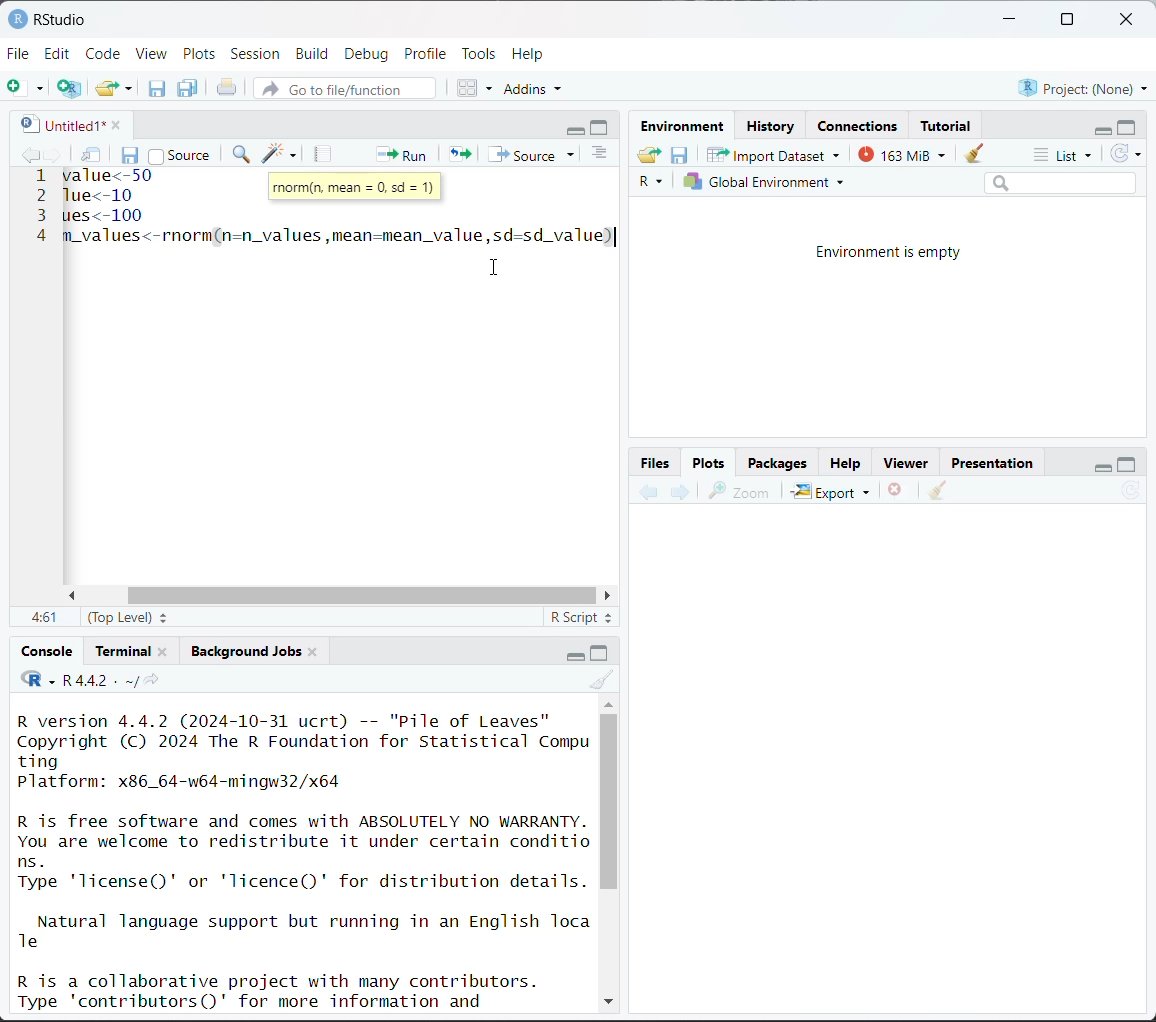  Describe the element at coordinates (602, 127) in the screenshot. I see `maximize` at that location.